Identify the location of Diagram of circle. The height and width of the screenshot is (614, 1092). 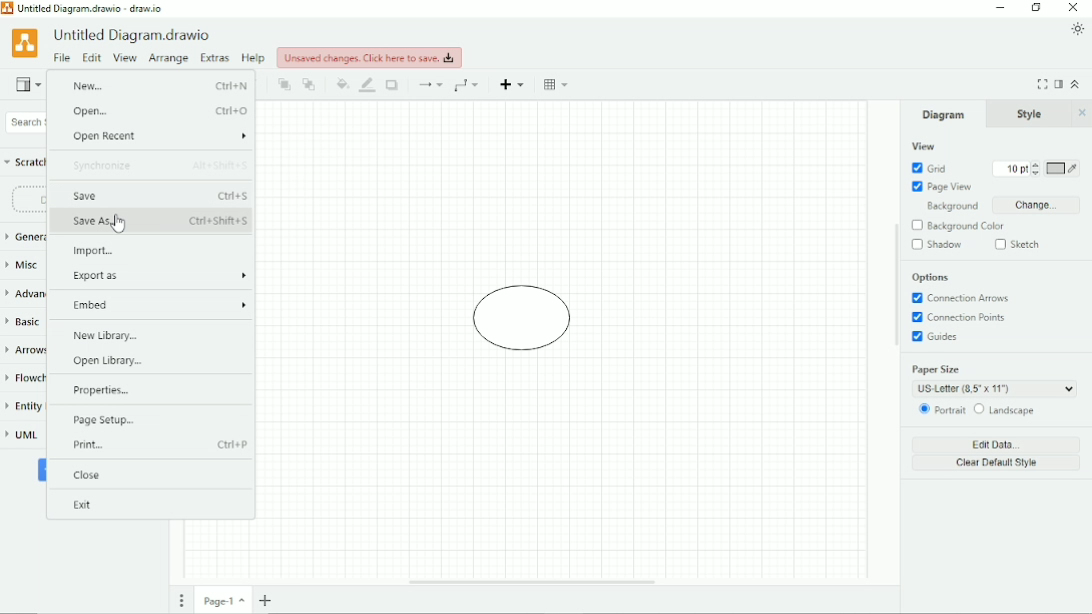
(523, 320).